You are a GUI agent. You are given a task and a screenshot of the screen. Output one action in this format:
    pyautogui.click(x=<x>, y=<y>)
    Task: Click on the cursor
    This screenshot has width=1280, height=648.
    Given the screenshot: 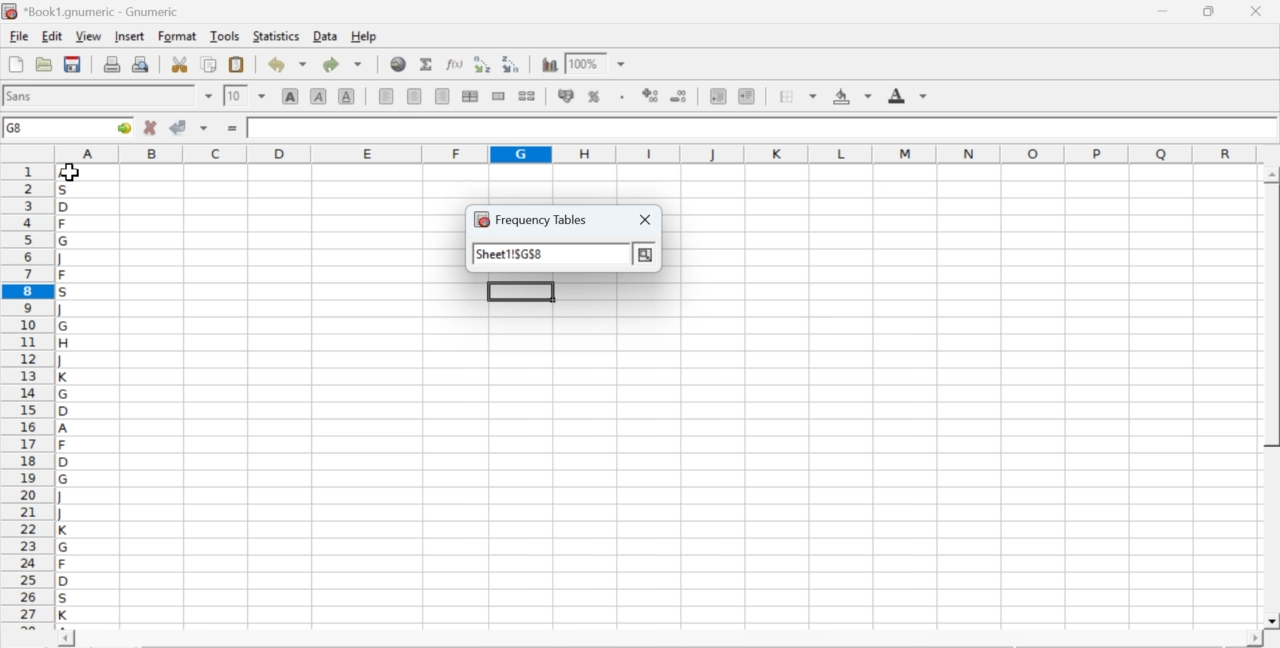 What is the action you would take?
    pyautogui.click(x=70, y=172)
    